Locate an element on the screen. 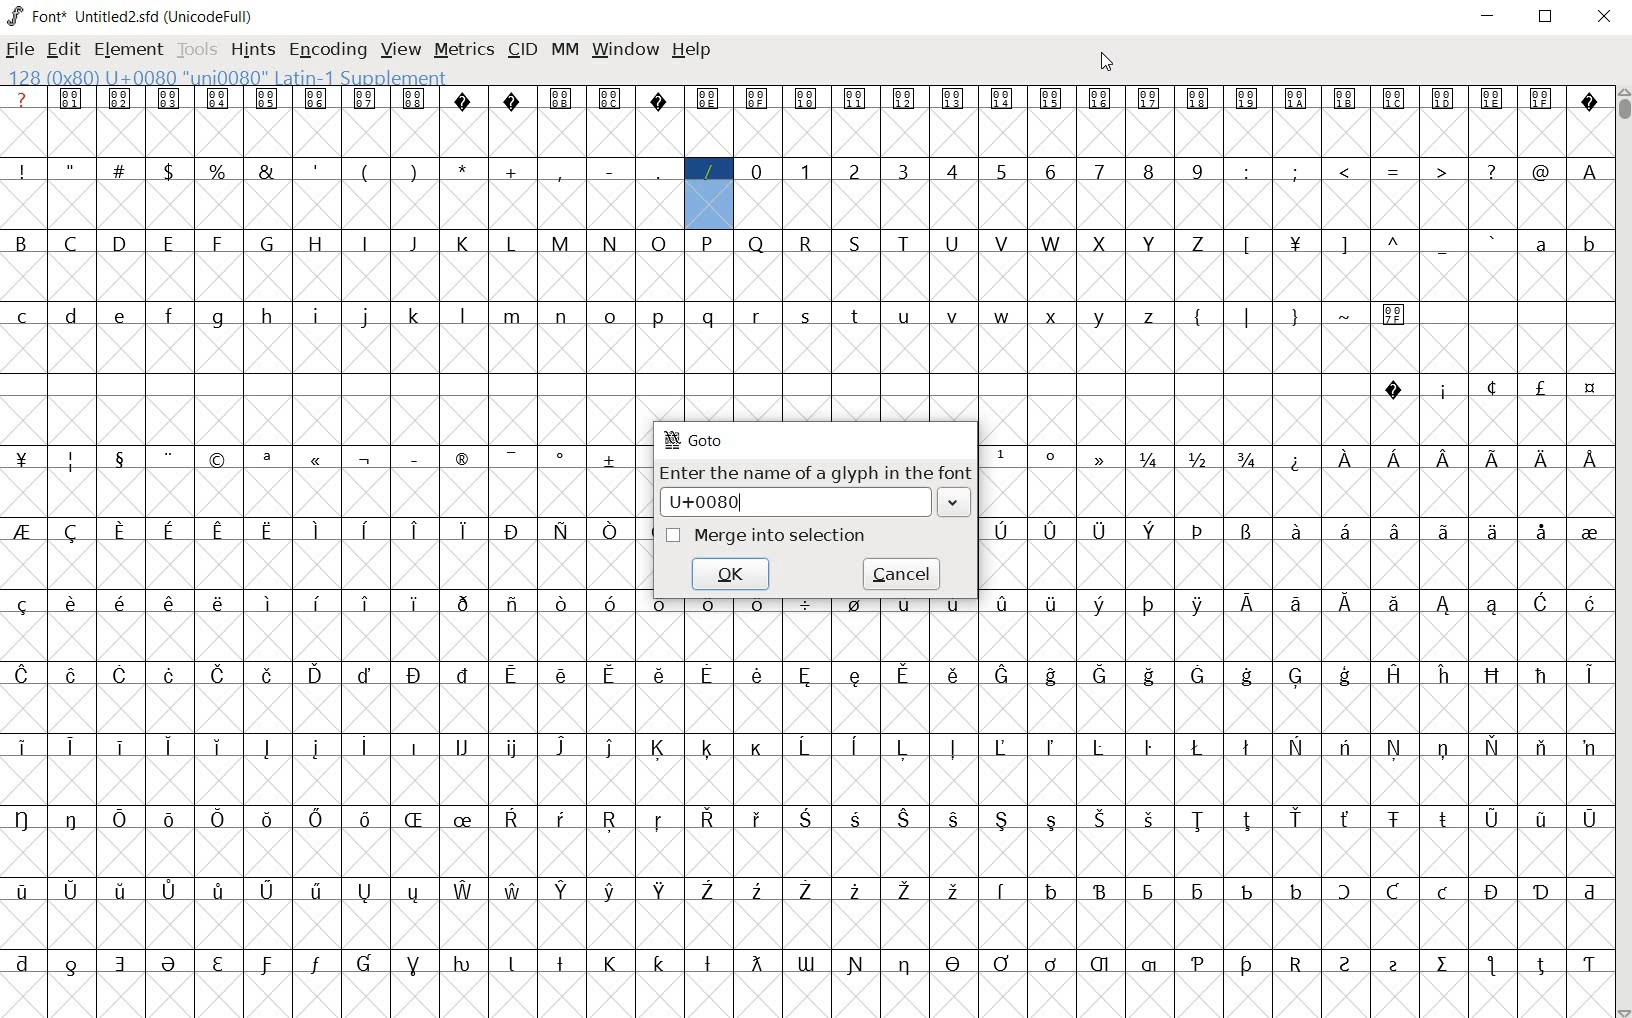 The height and width of the screenshot is (1018, 1632). glyph is located at coordinates (70, 168).